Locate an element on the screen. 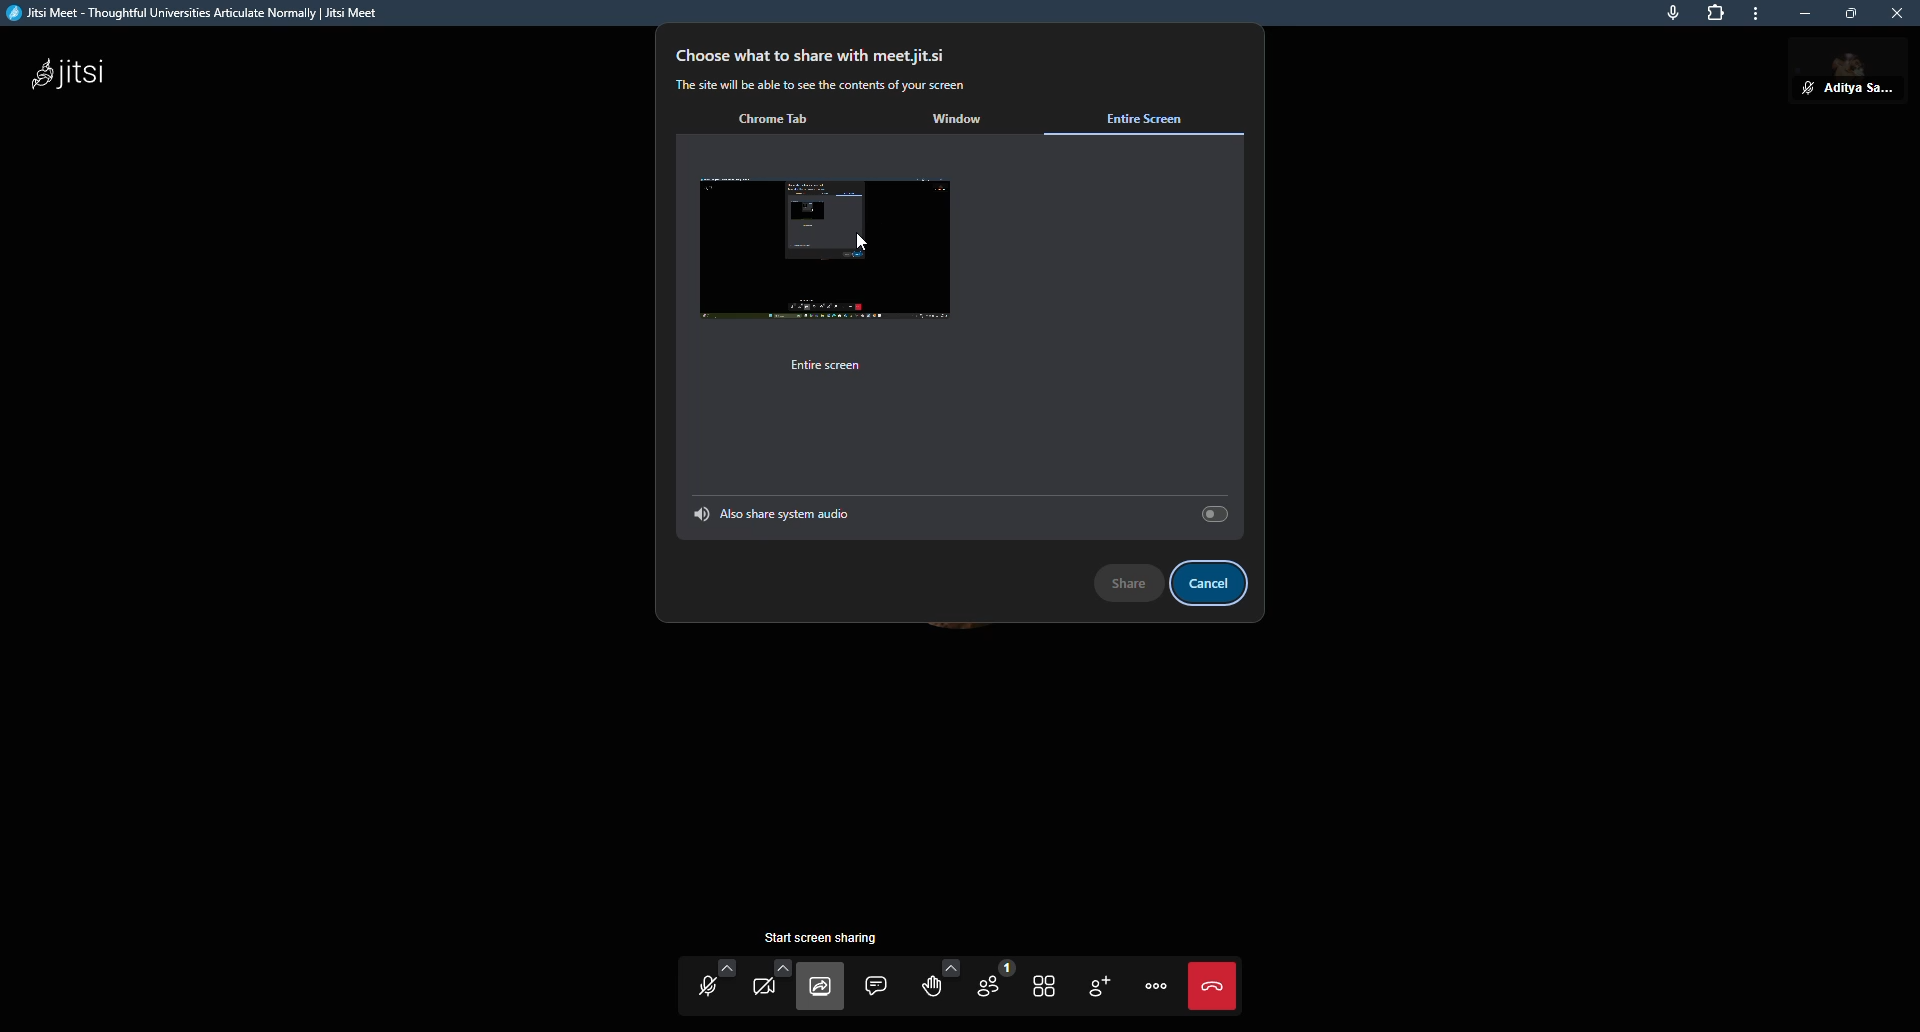  participants is located at coordinates (992, 982).